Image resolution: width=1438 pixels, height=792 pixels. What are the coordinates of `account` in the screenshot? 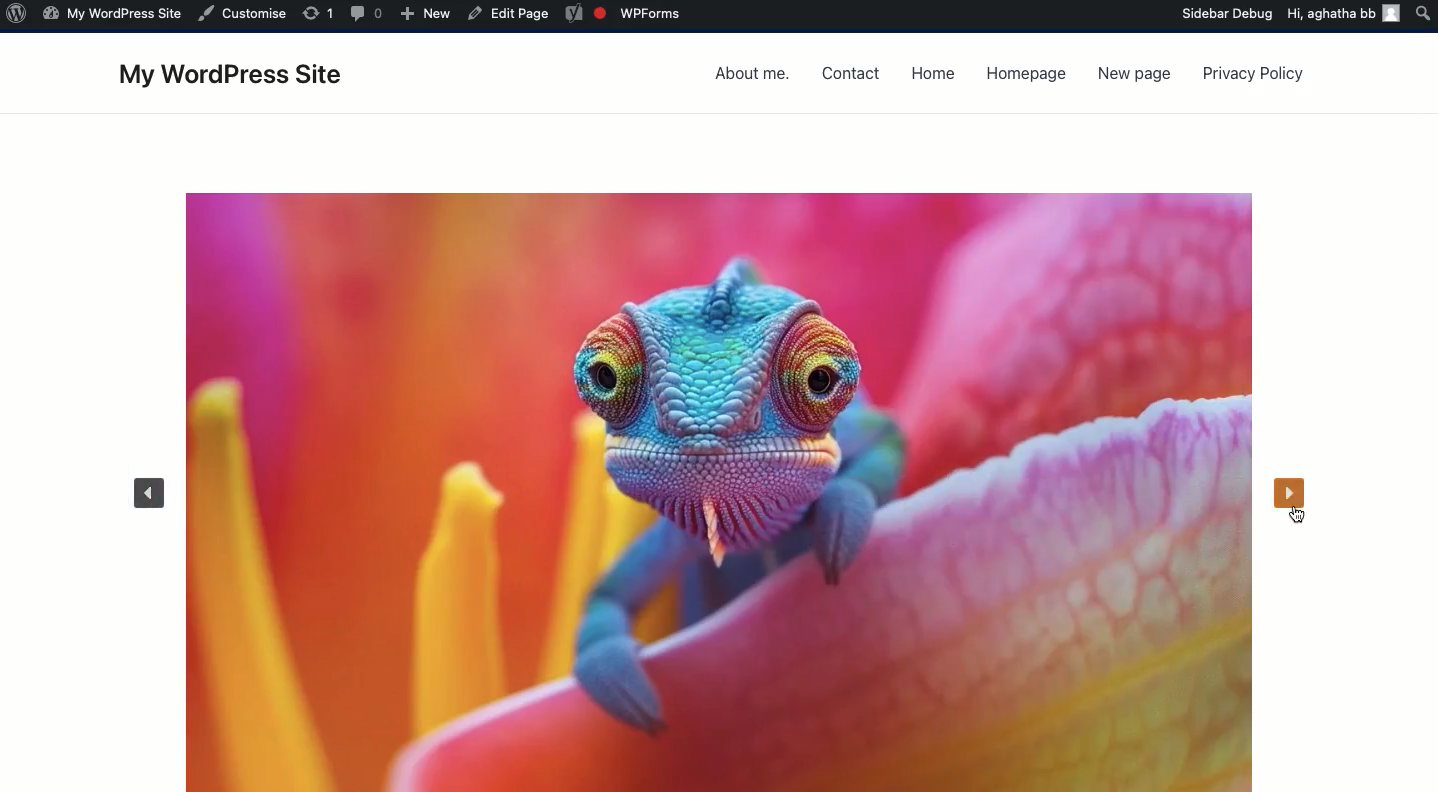 It's located at (1392, 18).